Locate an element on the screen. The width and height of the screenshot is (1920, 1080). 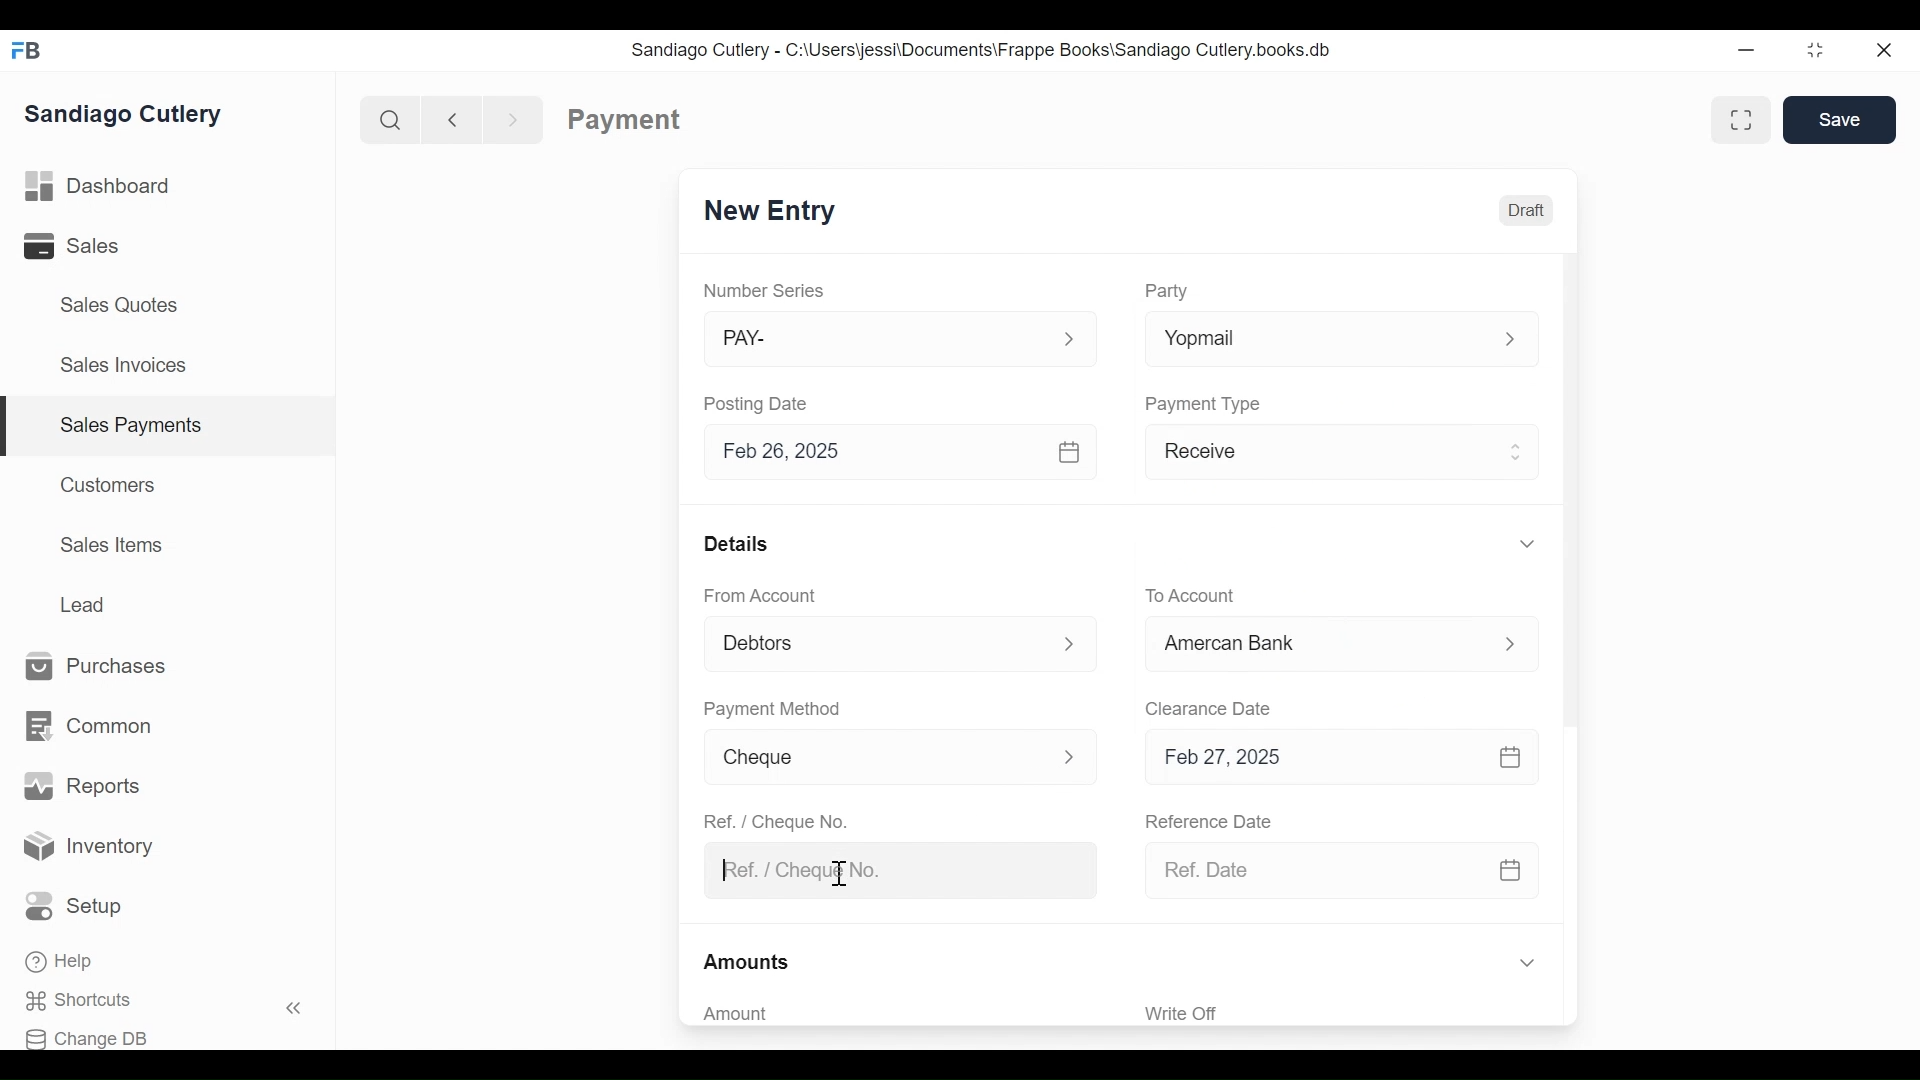
New Entry is located at coordinates (770, 212).